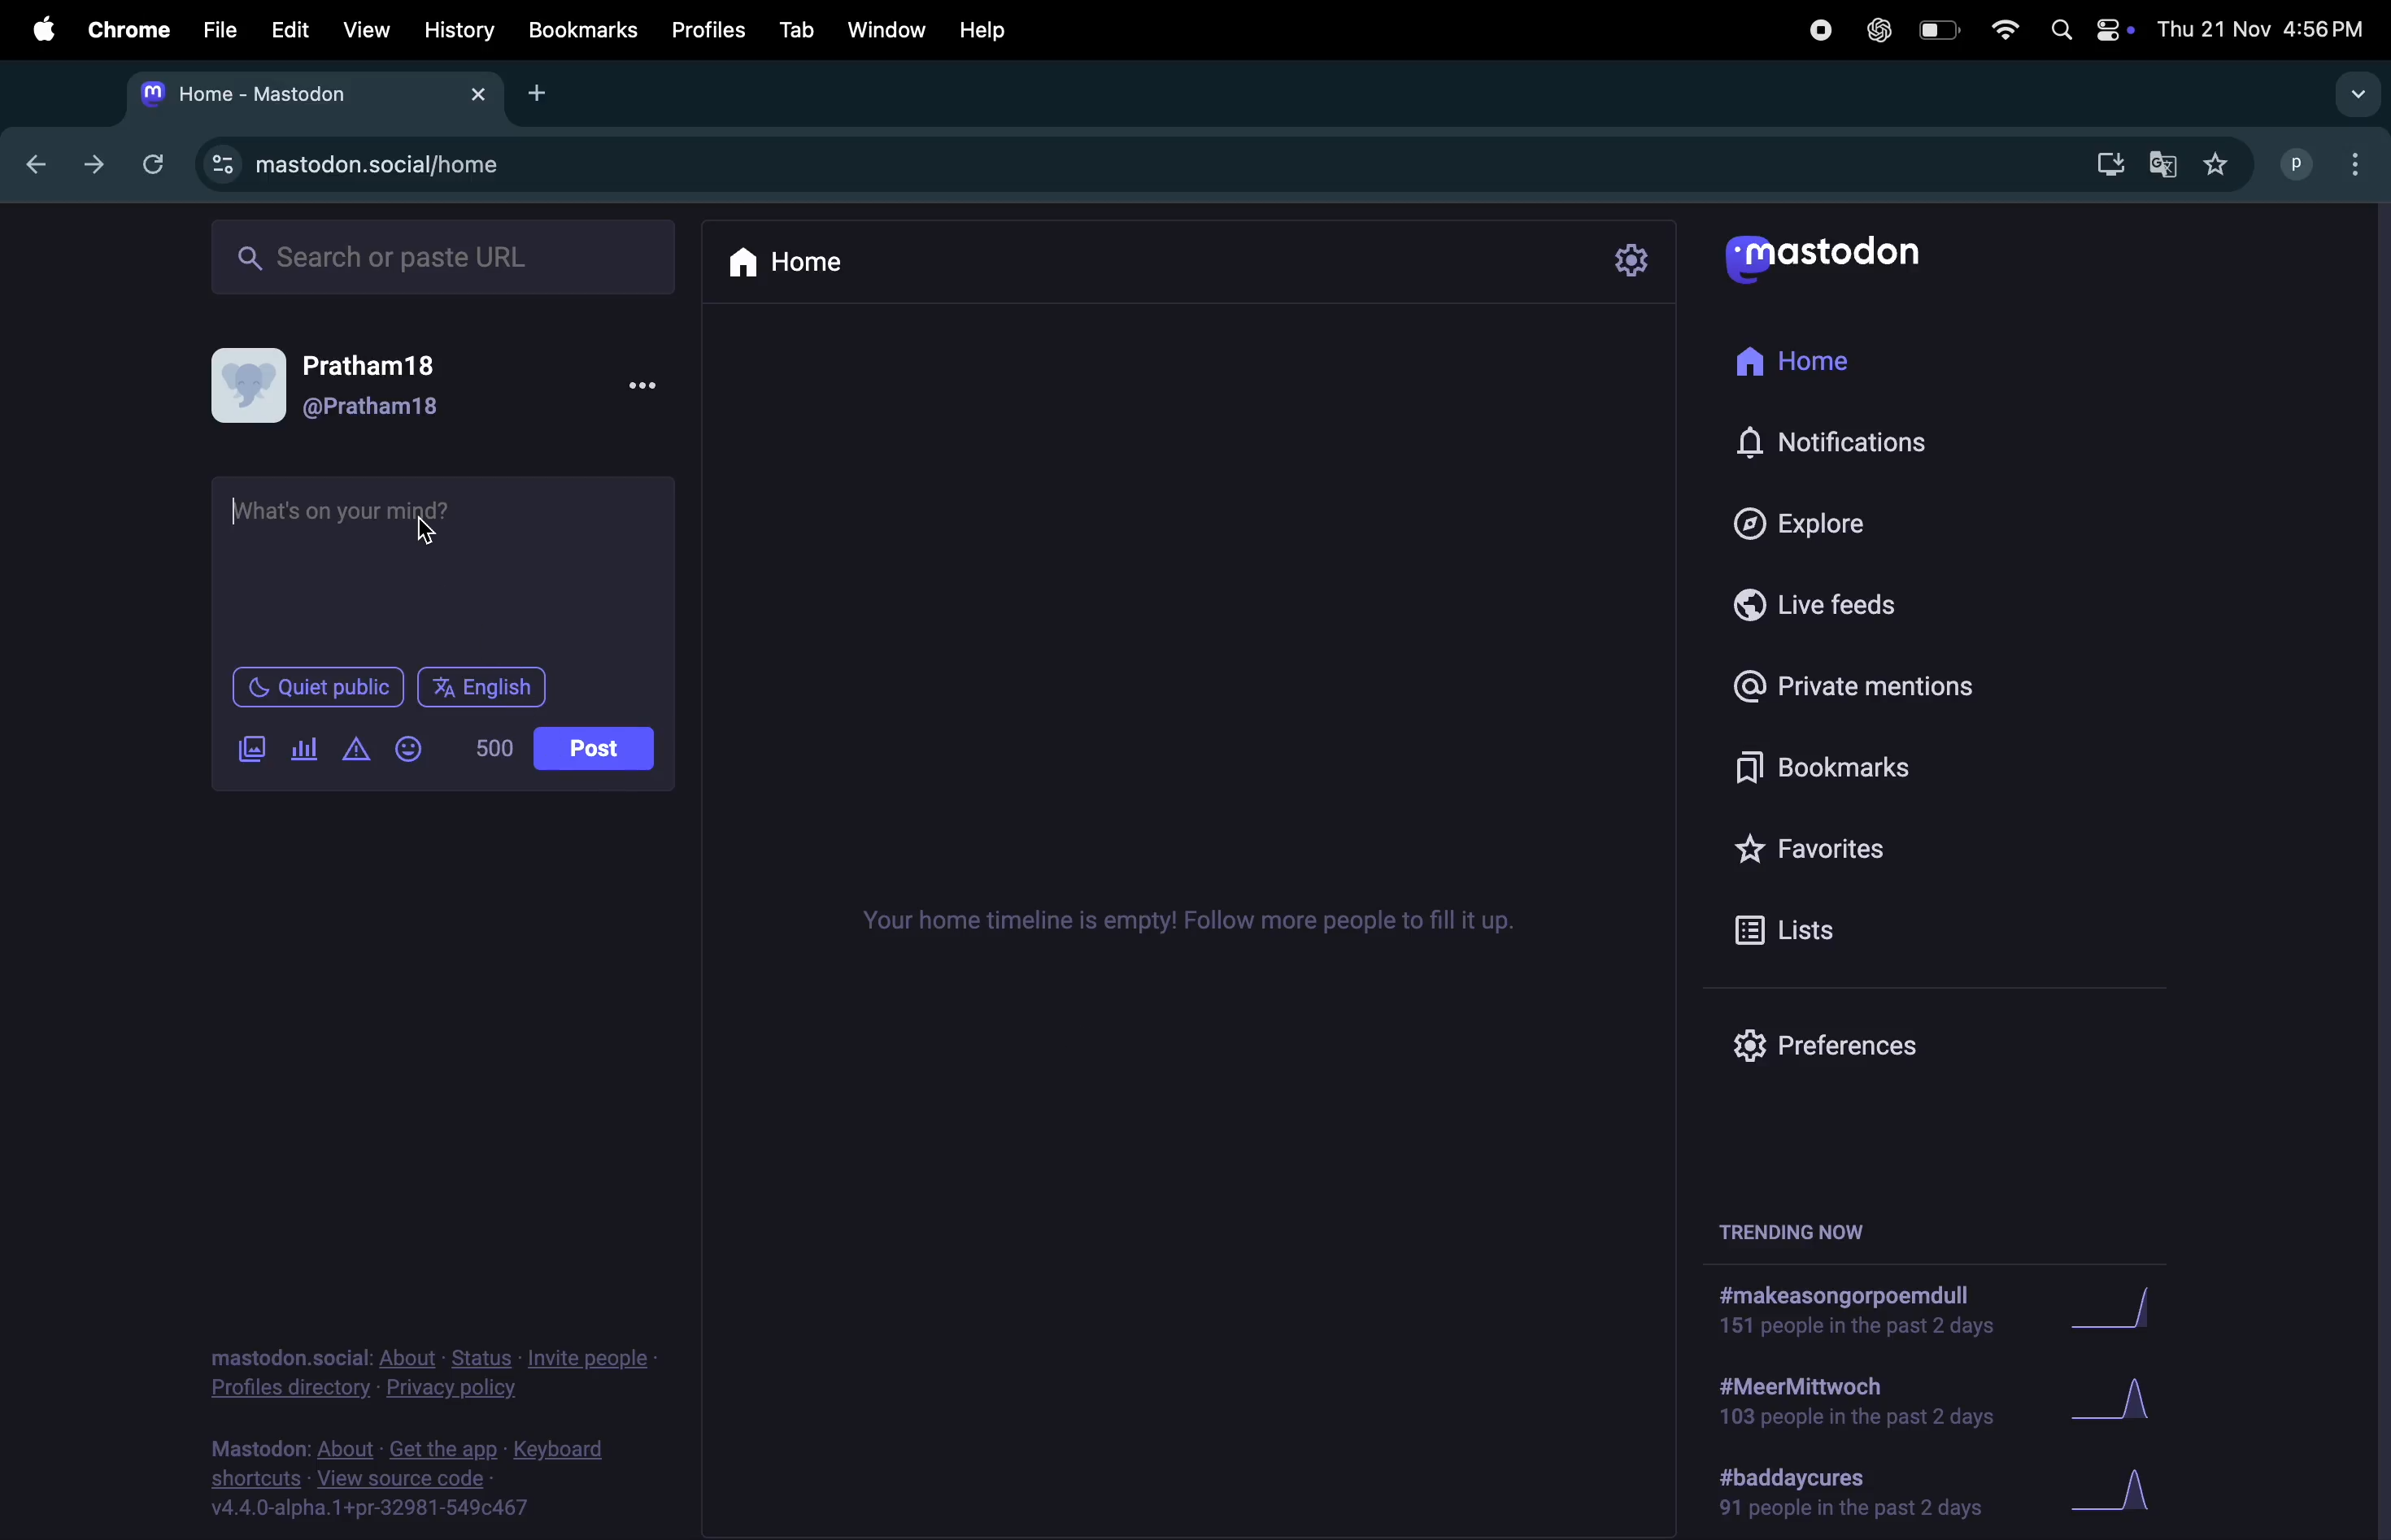 The height and width of the screenshot is (1540, 2391). I want to click on home, so click(799, 263).